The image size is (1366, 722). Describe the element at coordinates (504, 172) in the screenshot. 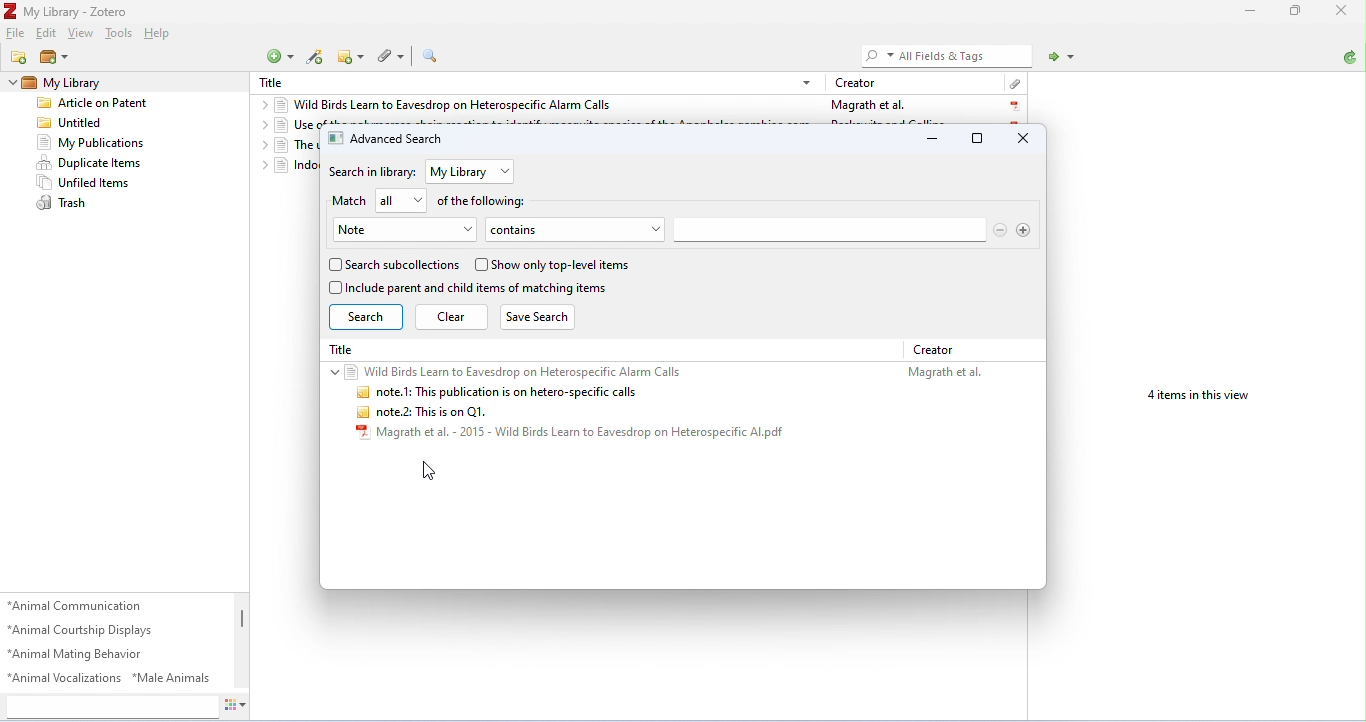

I see `drop-down` at that location.